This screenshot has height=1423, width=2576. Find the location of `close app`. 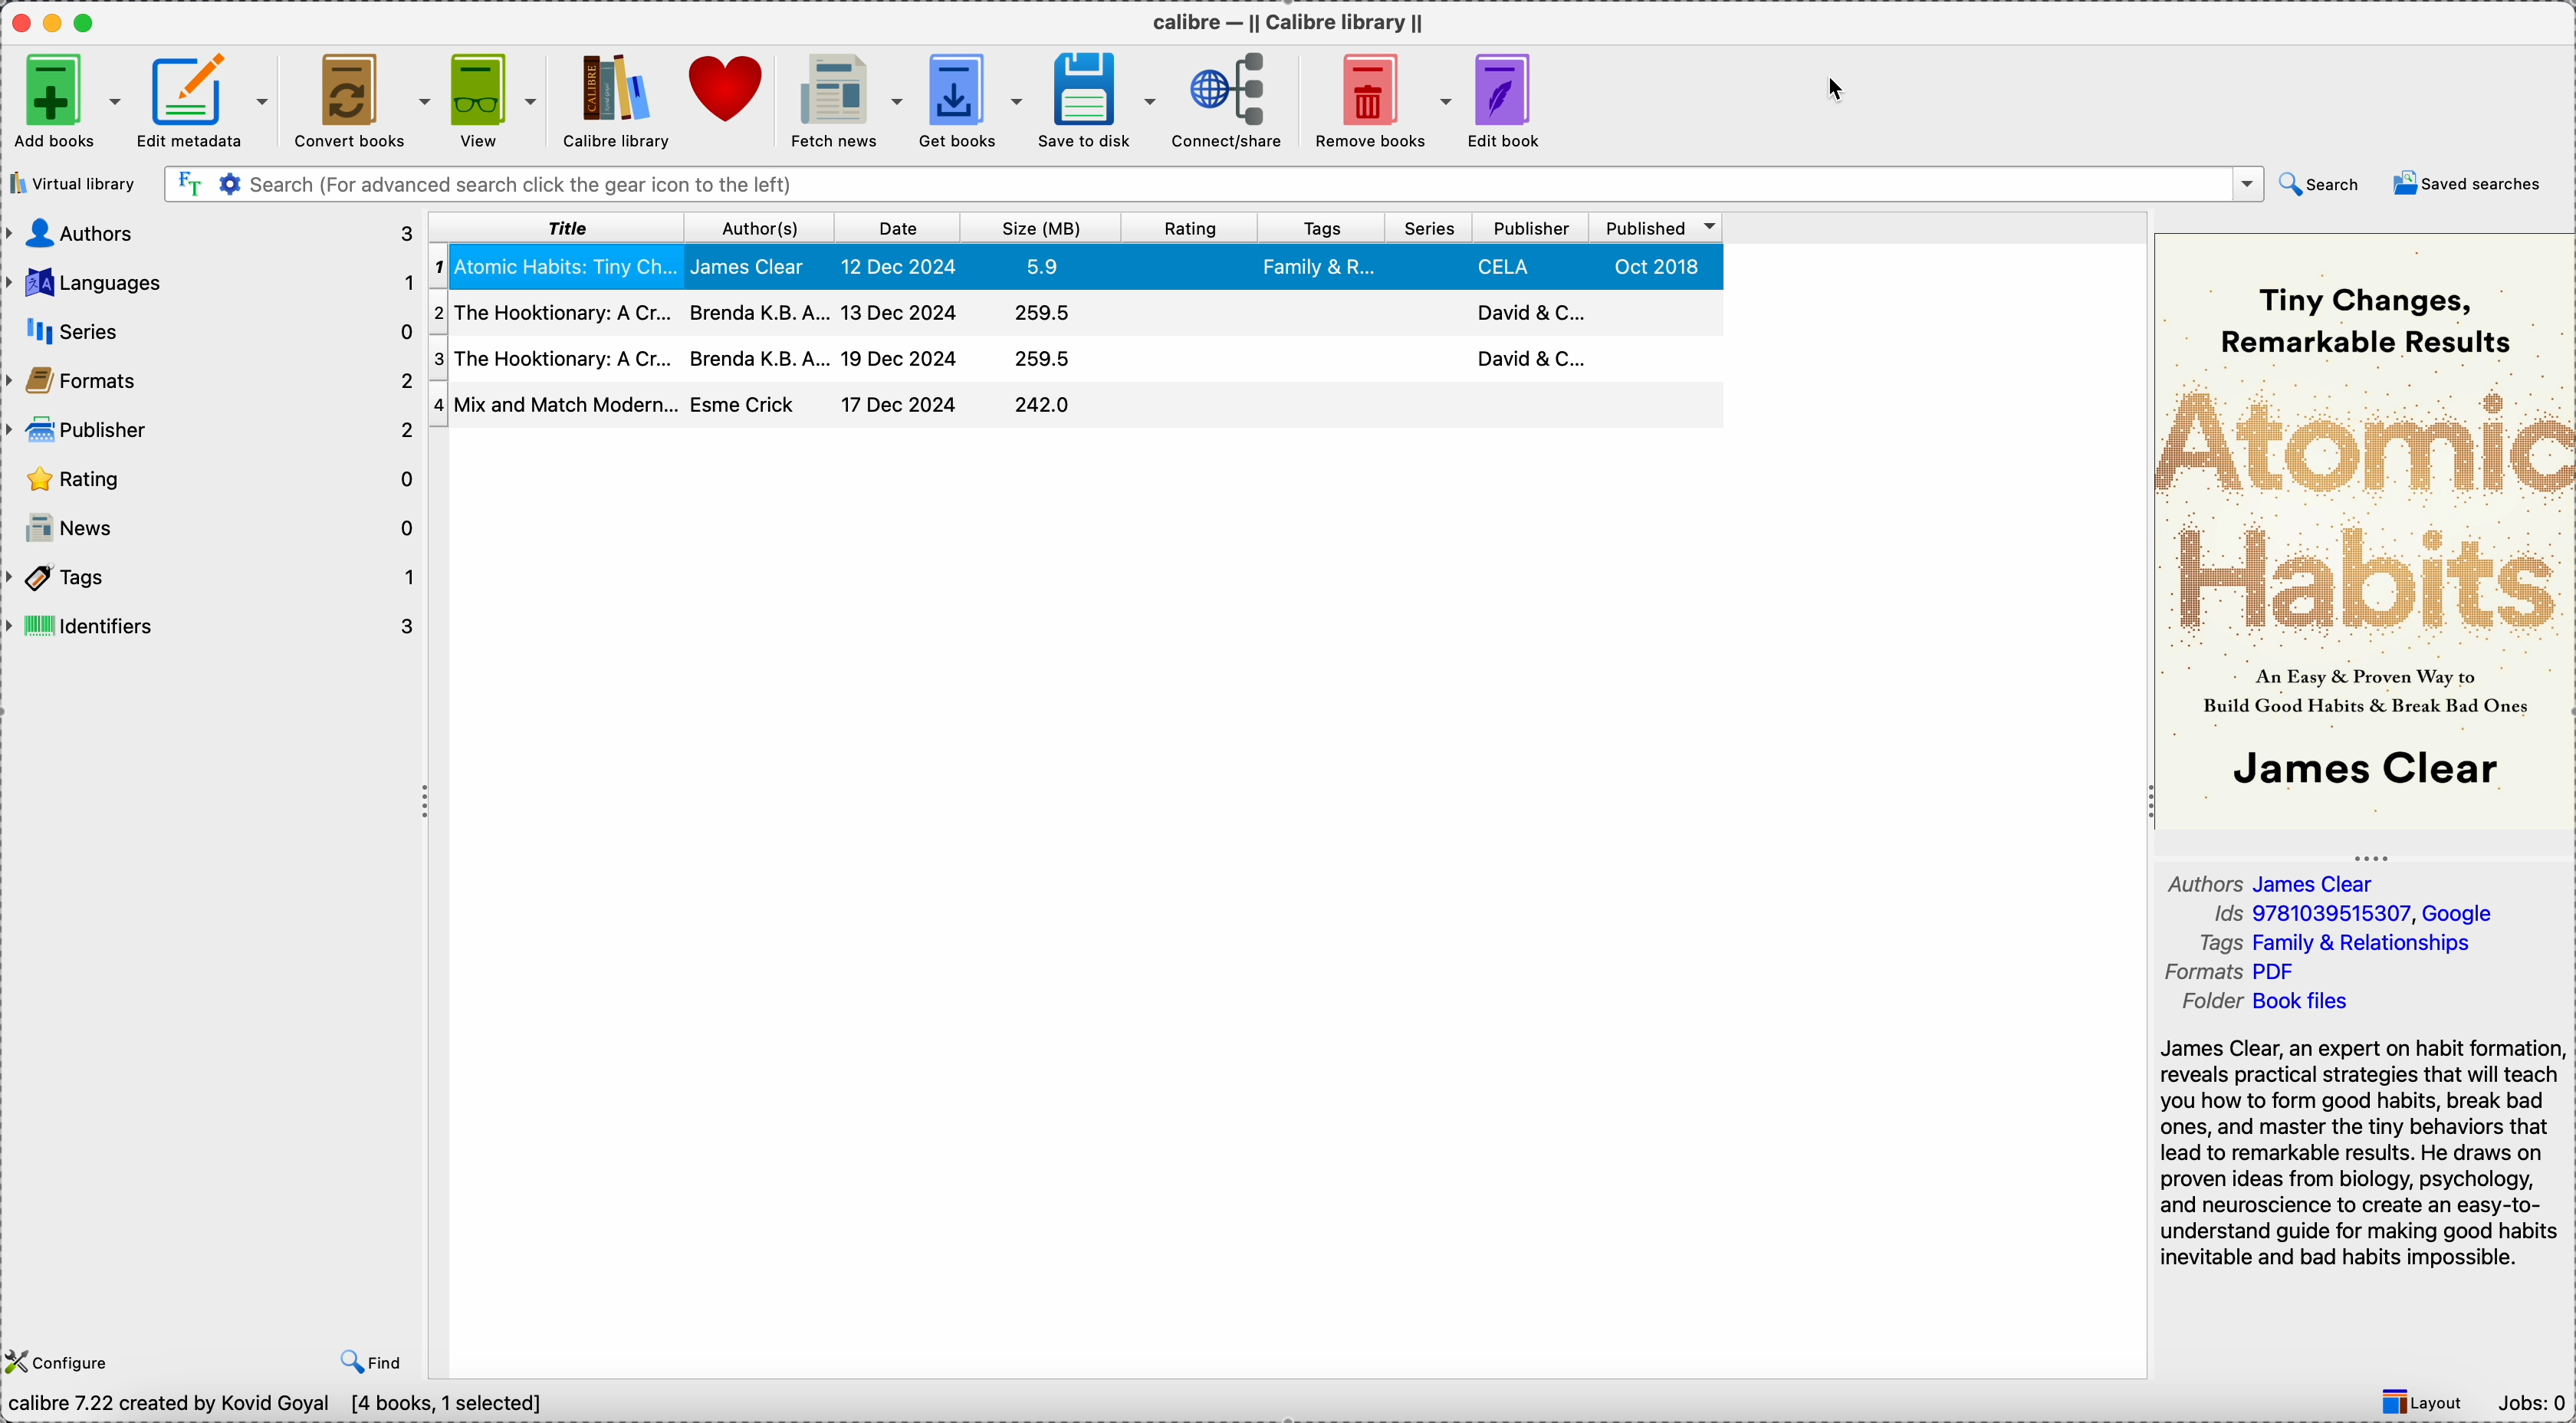

close app is located at coordinates (16, 23).